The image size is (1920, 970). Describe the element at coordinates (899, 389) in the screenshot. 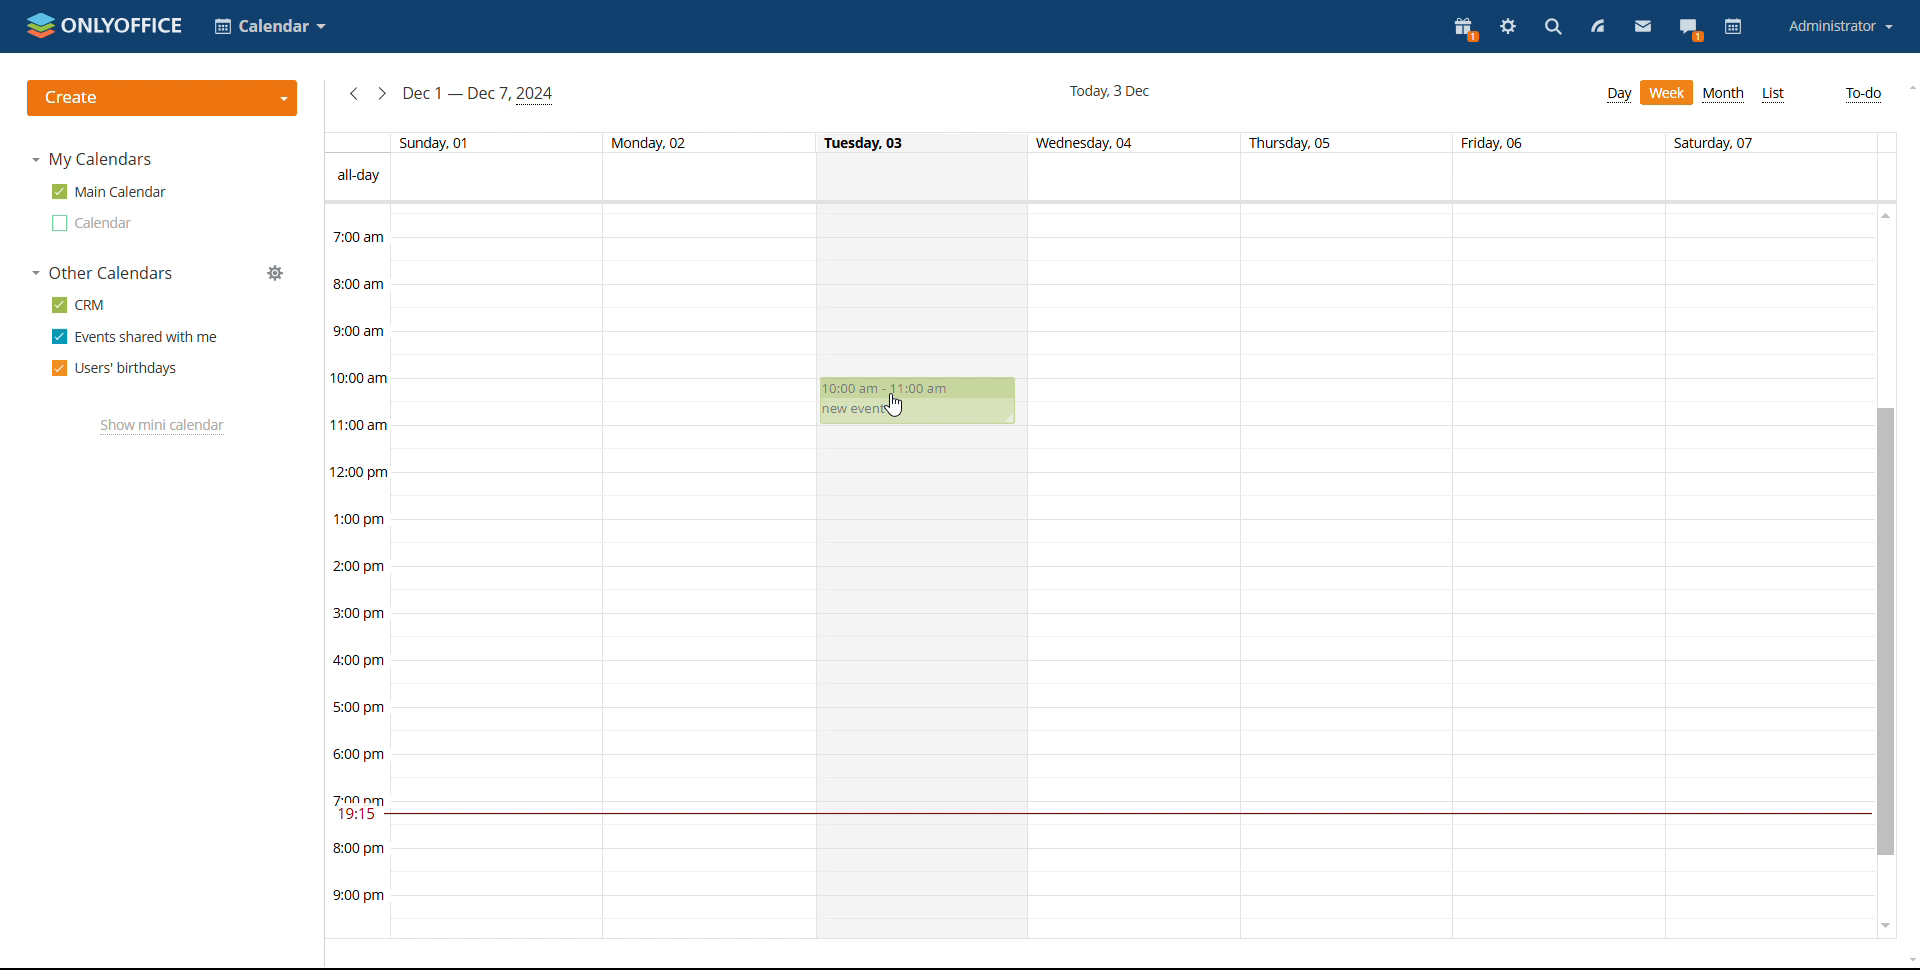

I see `10:00 am - 11:00 am` at that location.